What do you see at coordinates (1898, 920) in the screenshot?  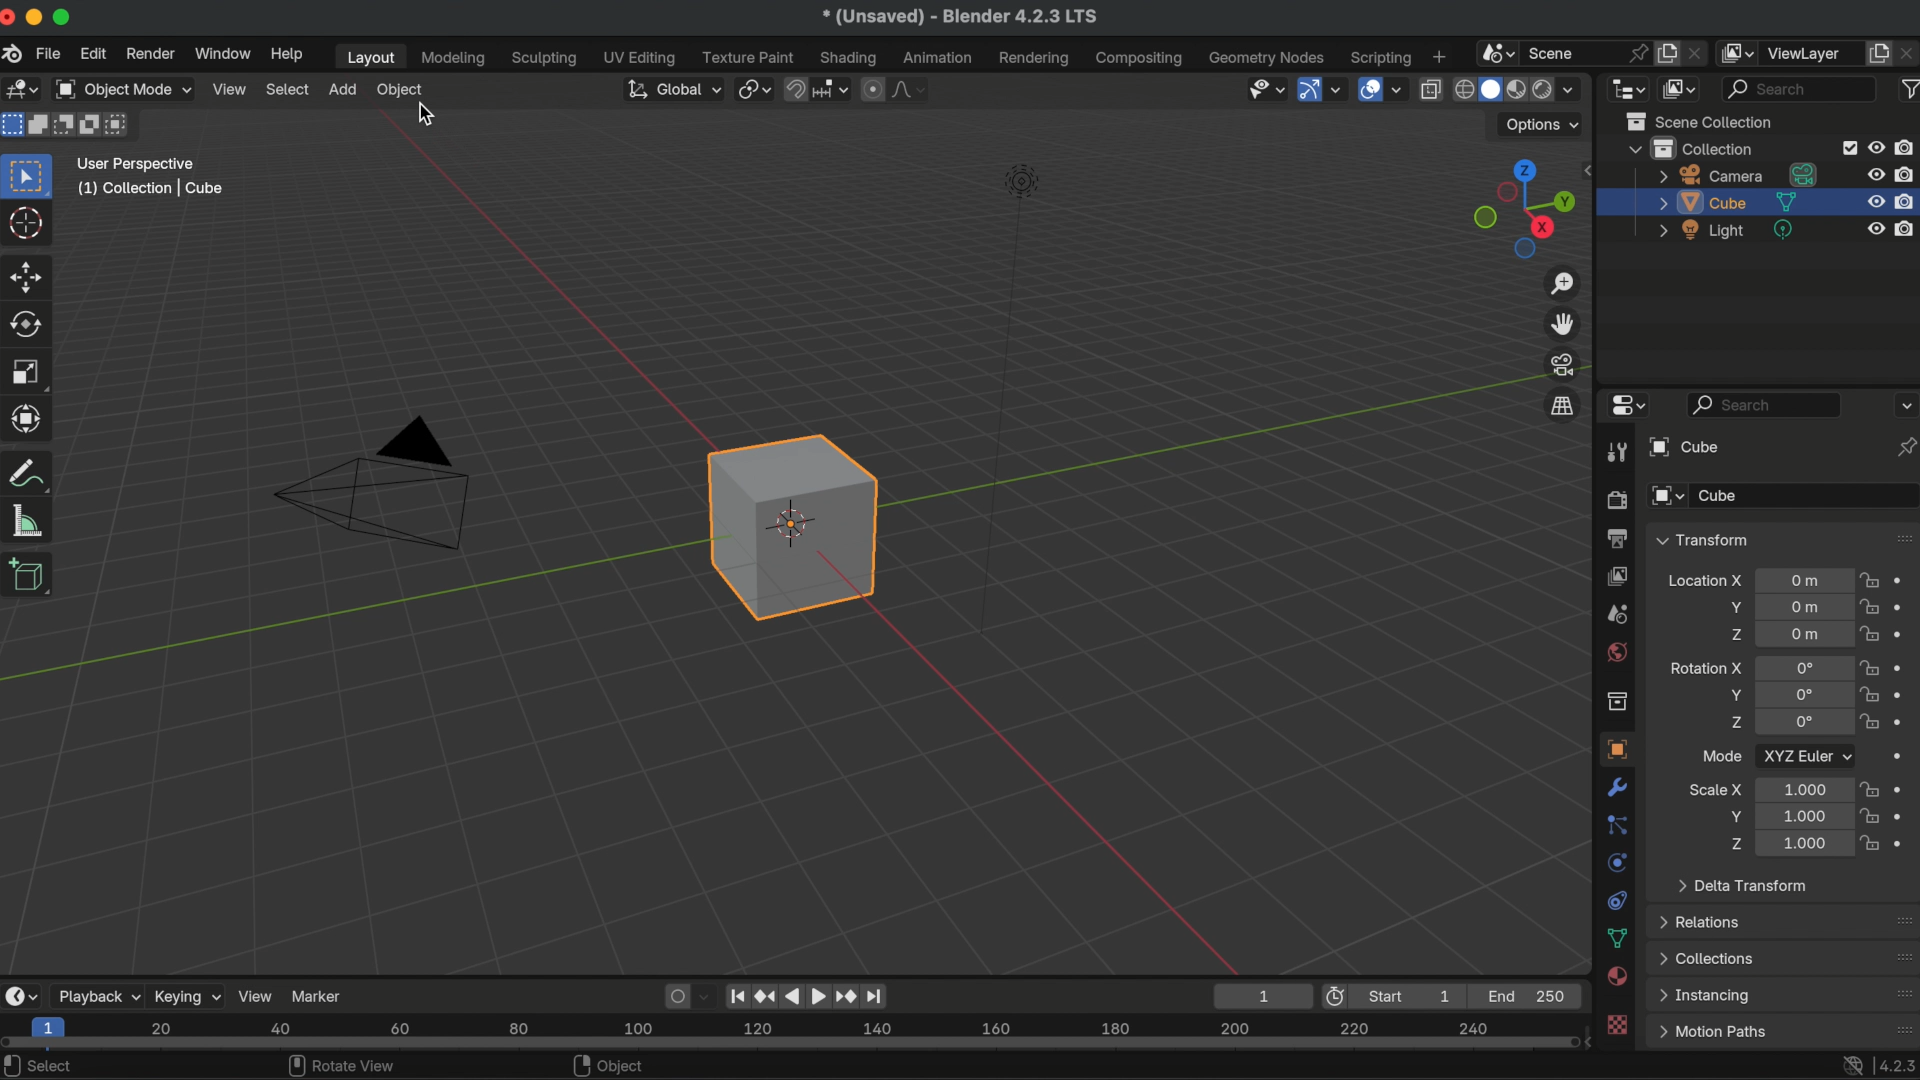 I see `drag handles` at bounding box center [1898, 920].